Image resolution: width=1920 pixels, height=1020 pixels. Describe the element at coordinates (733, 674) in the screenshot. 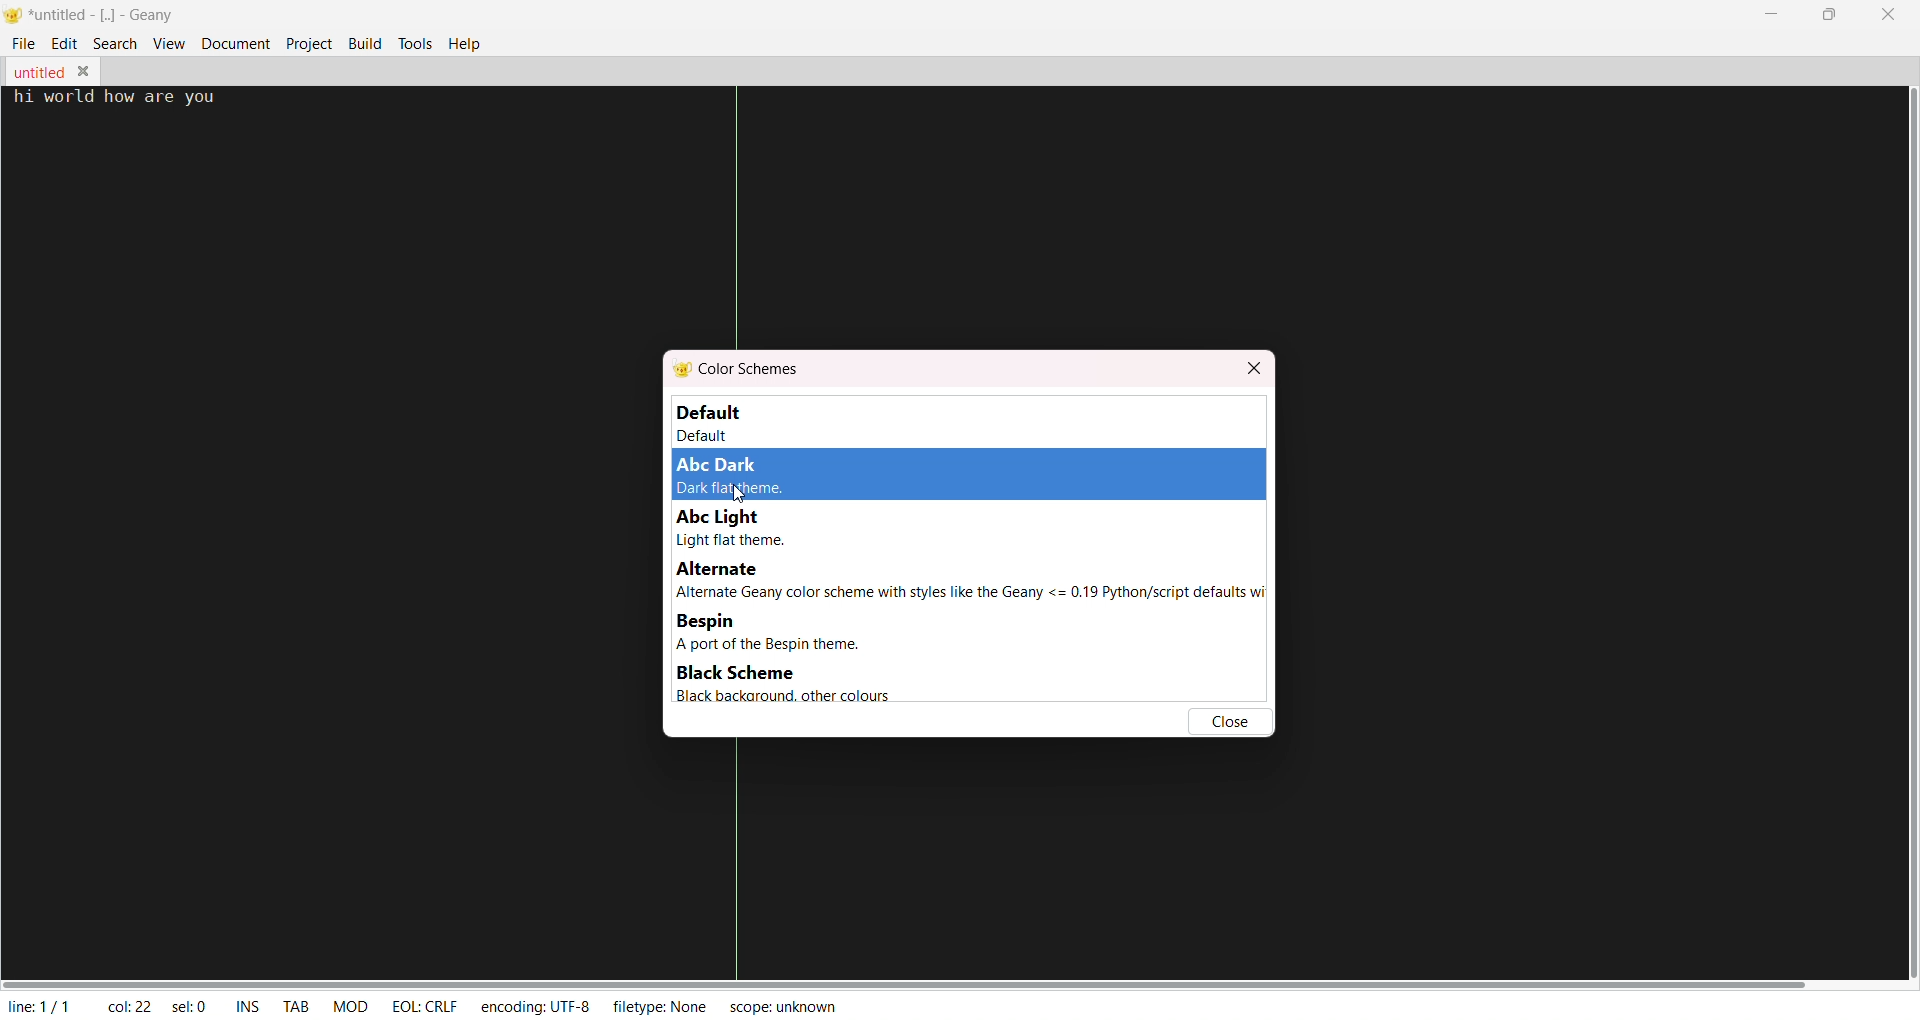

I see `black scheme` at that location.